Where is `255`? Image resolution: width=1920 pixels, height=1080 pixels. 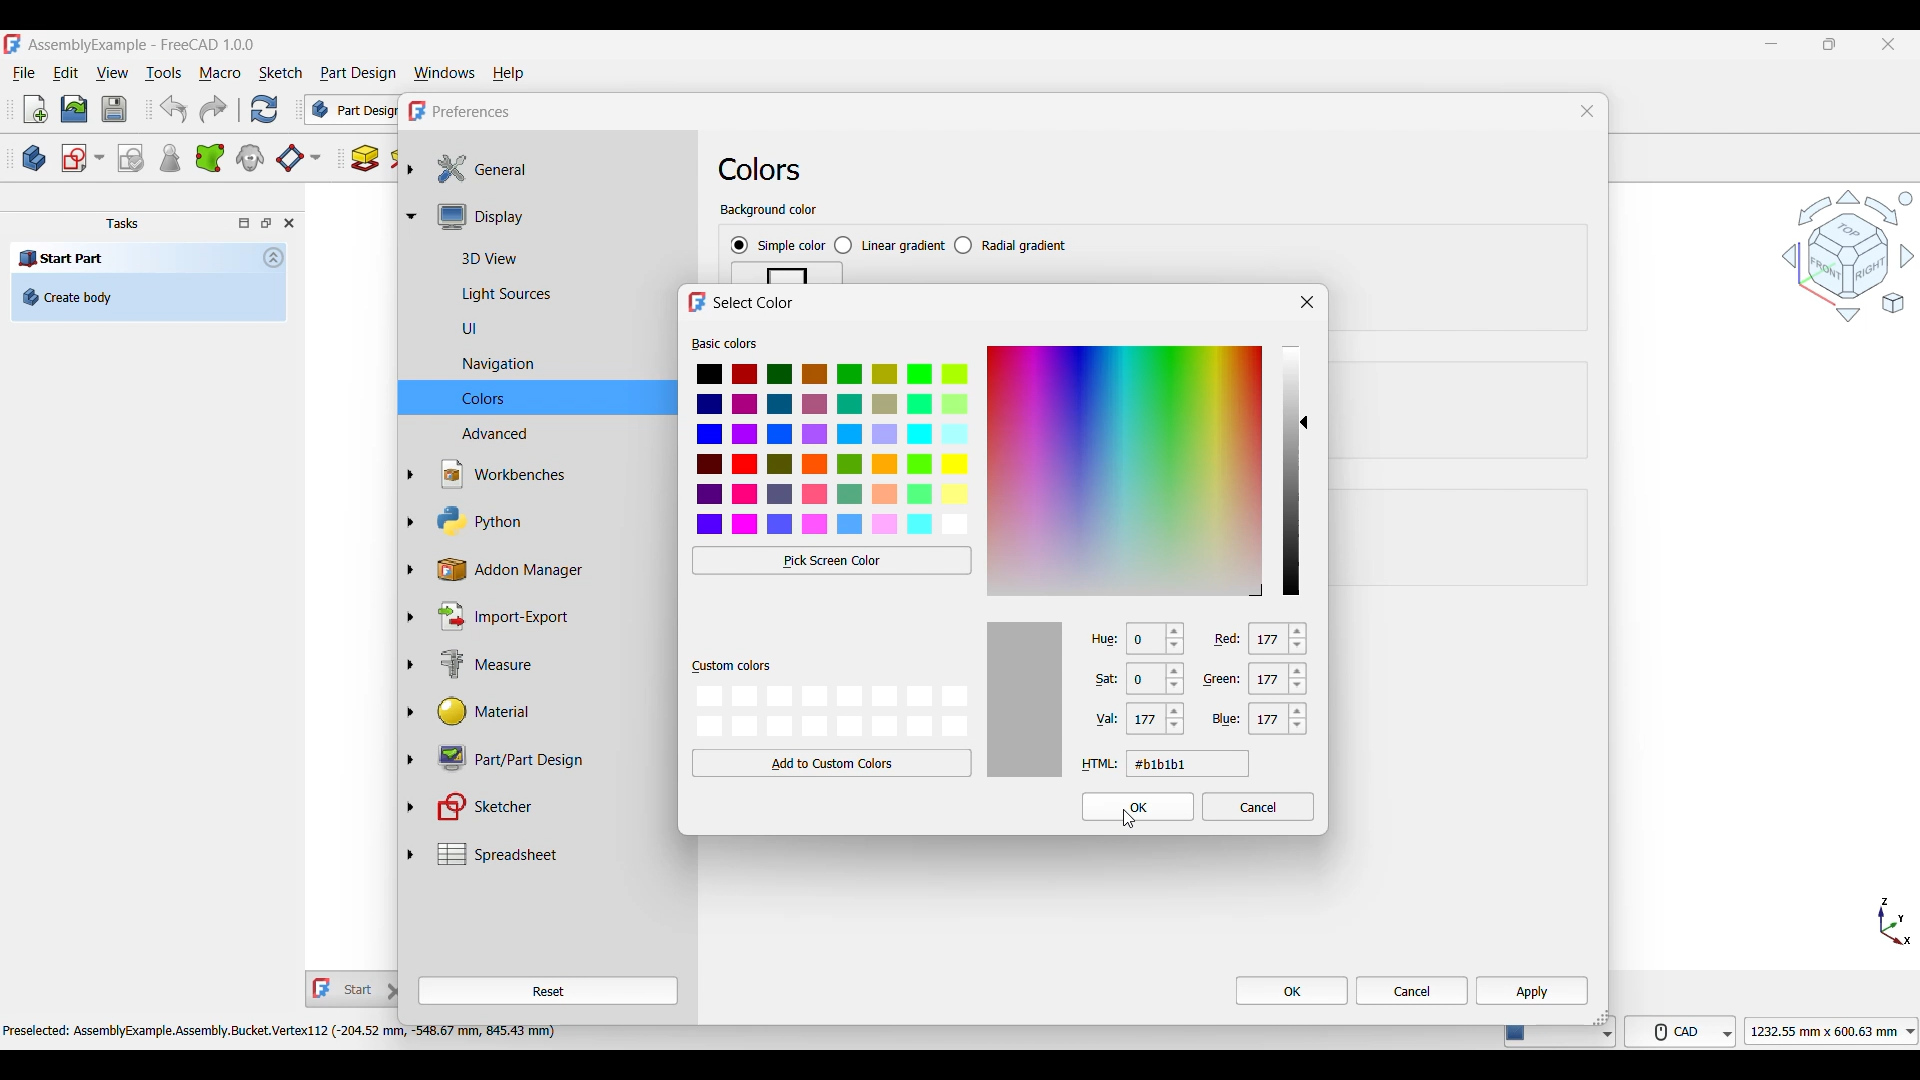
255 is located at coordinates (1286, 640).